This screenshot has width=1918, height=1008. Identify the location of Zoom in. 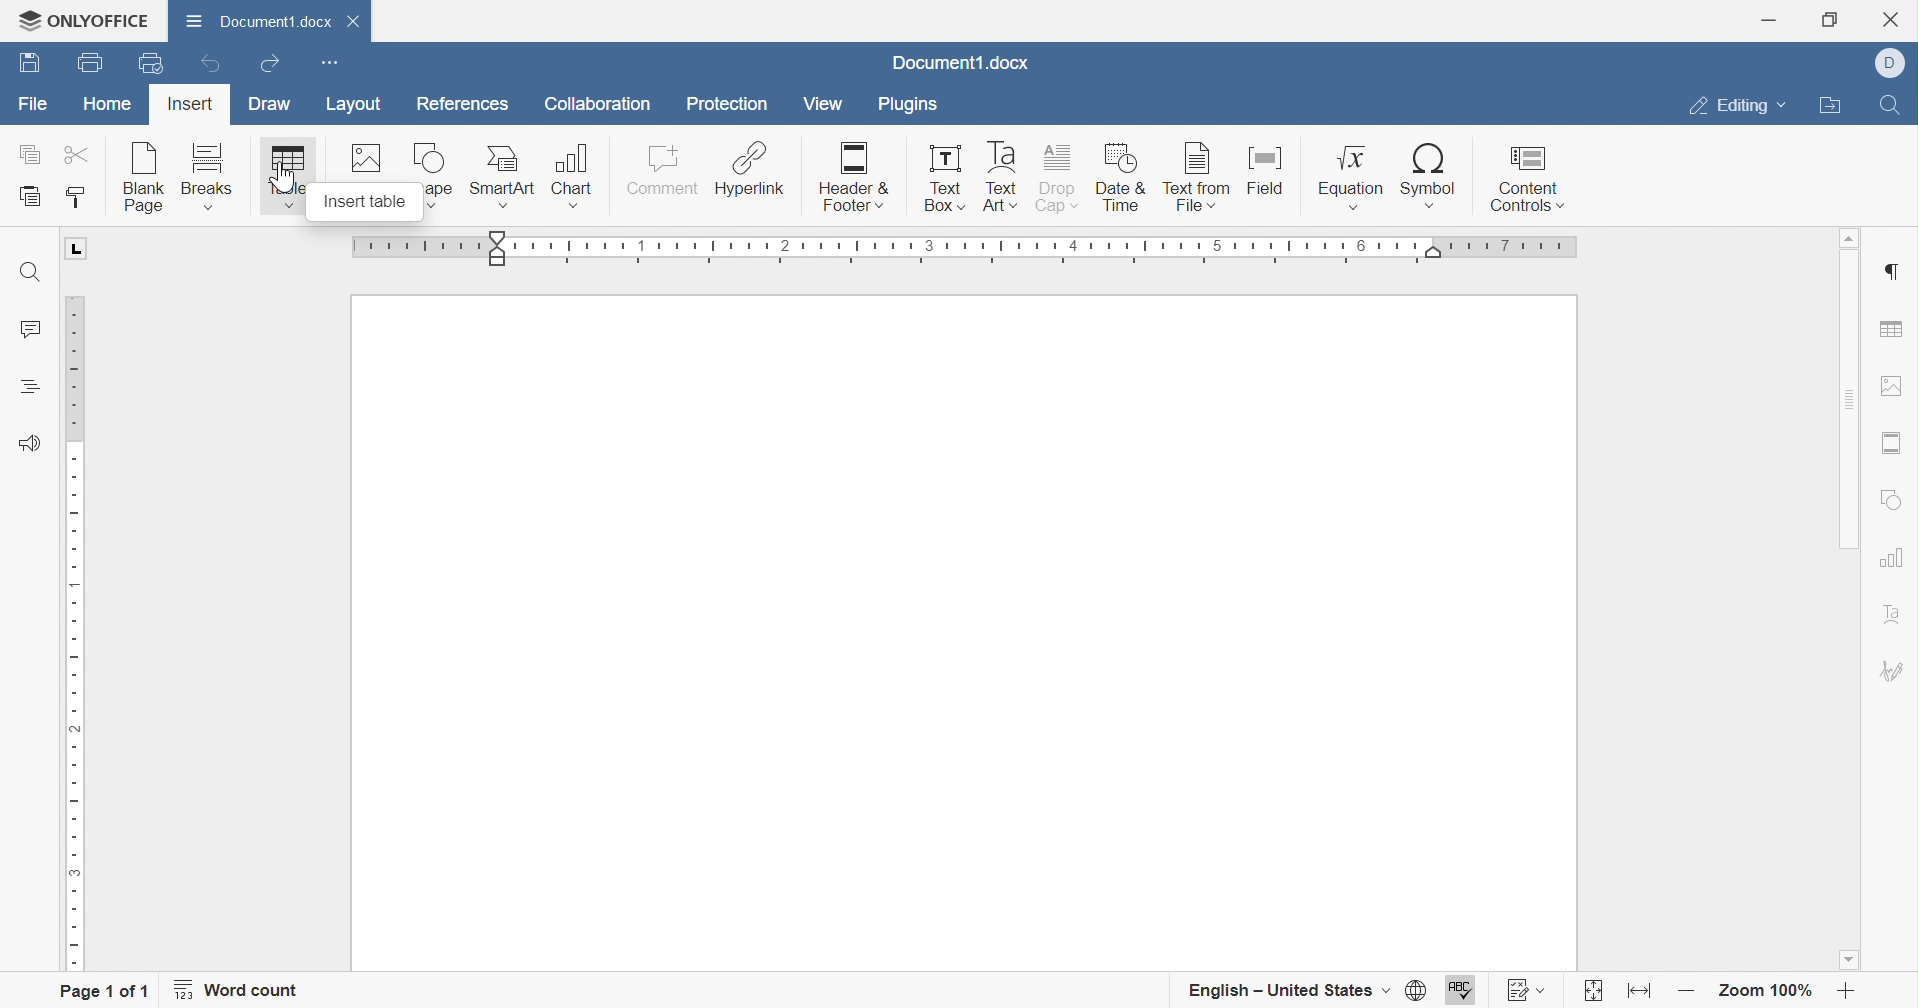
(1846, 991).